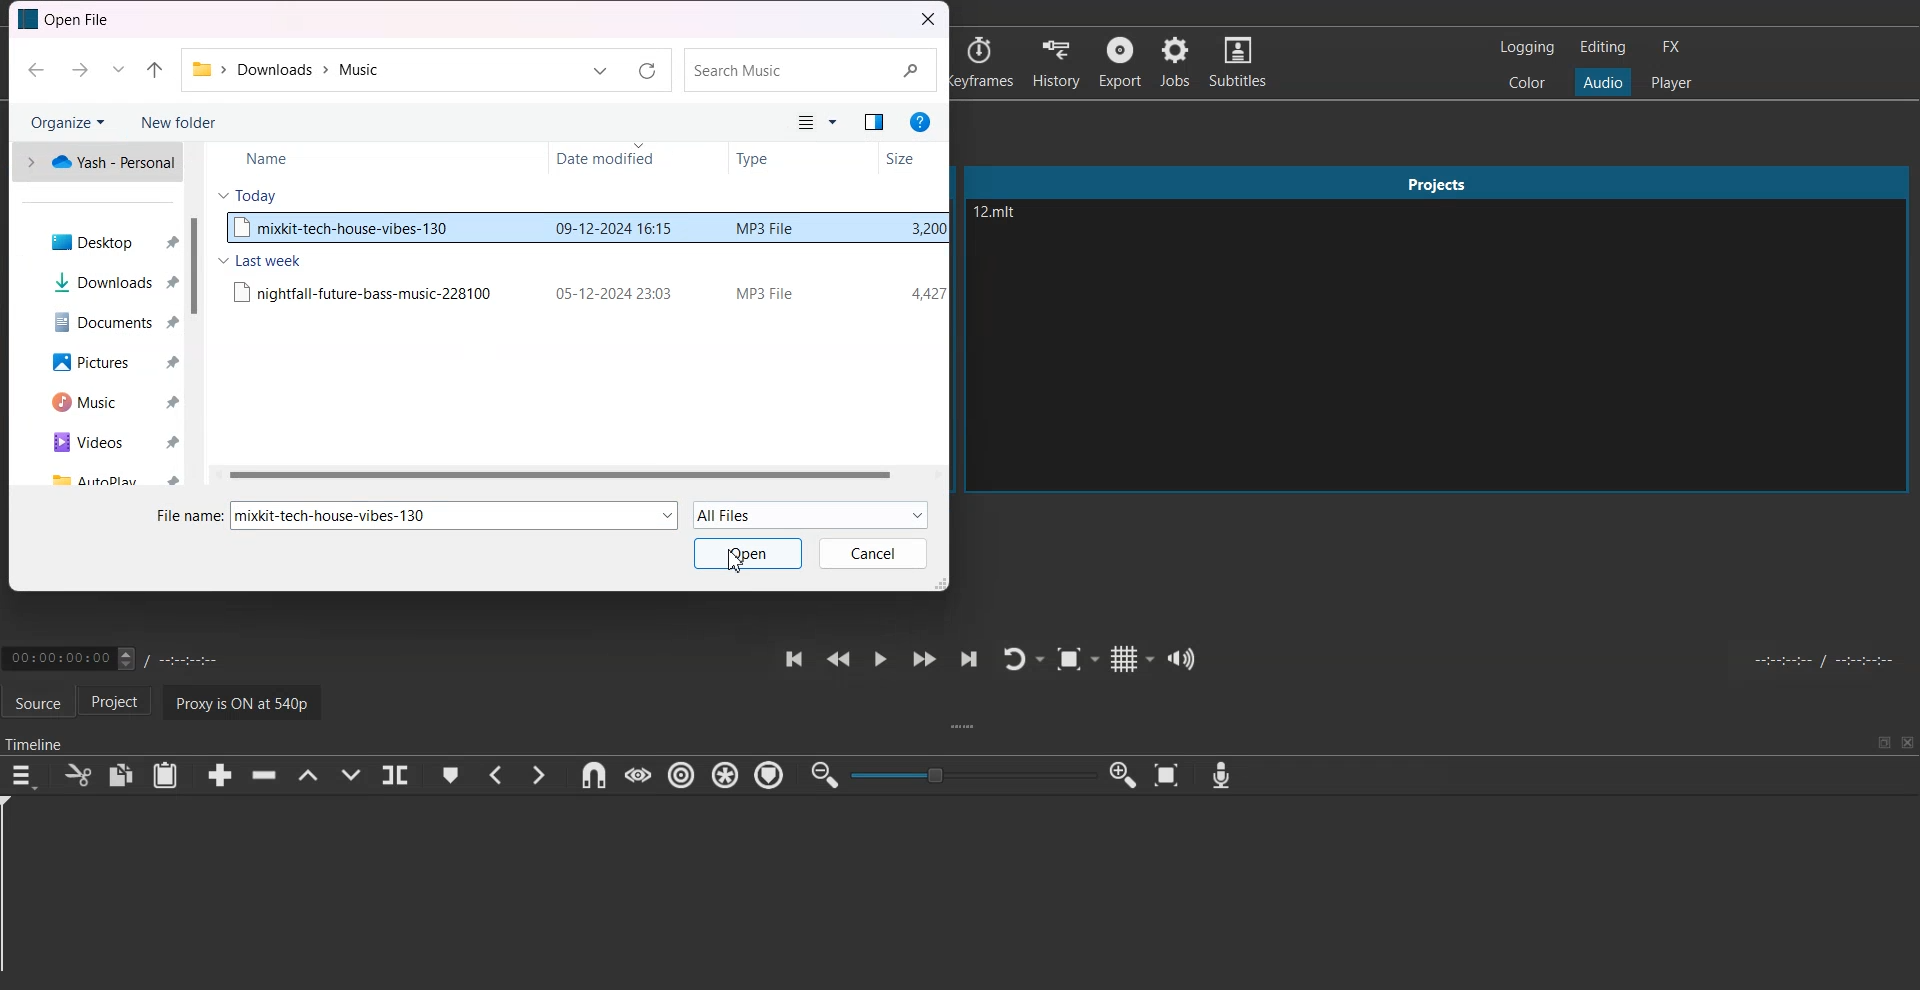  What do you see at coordinates (1055, 60) in the screenshot?
I see `History` at bounding box center [1055, 60].